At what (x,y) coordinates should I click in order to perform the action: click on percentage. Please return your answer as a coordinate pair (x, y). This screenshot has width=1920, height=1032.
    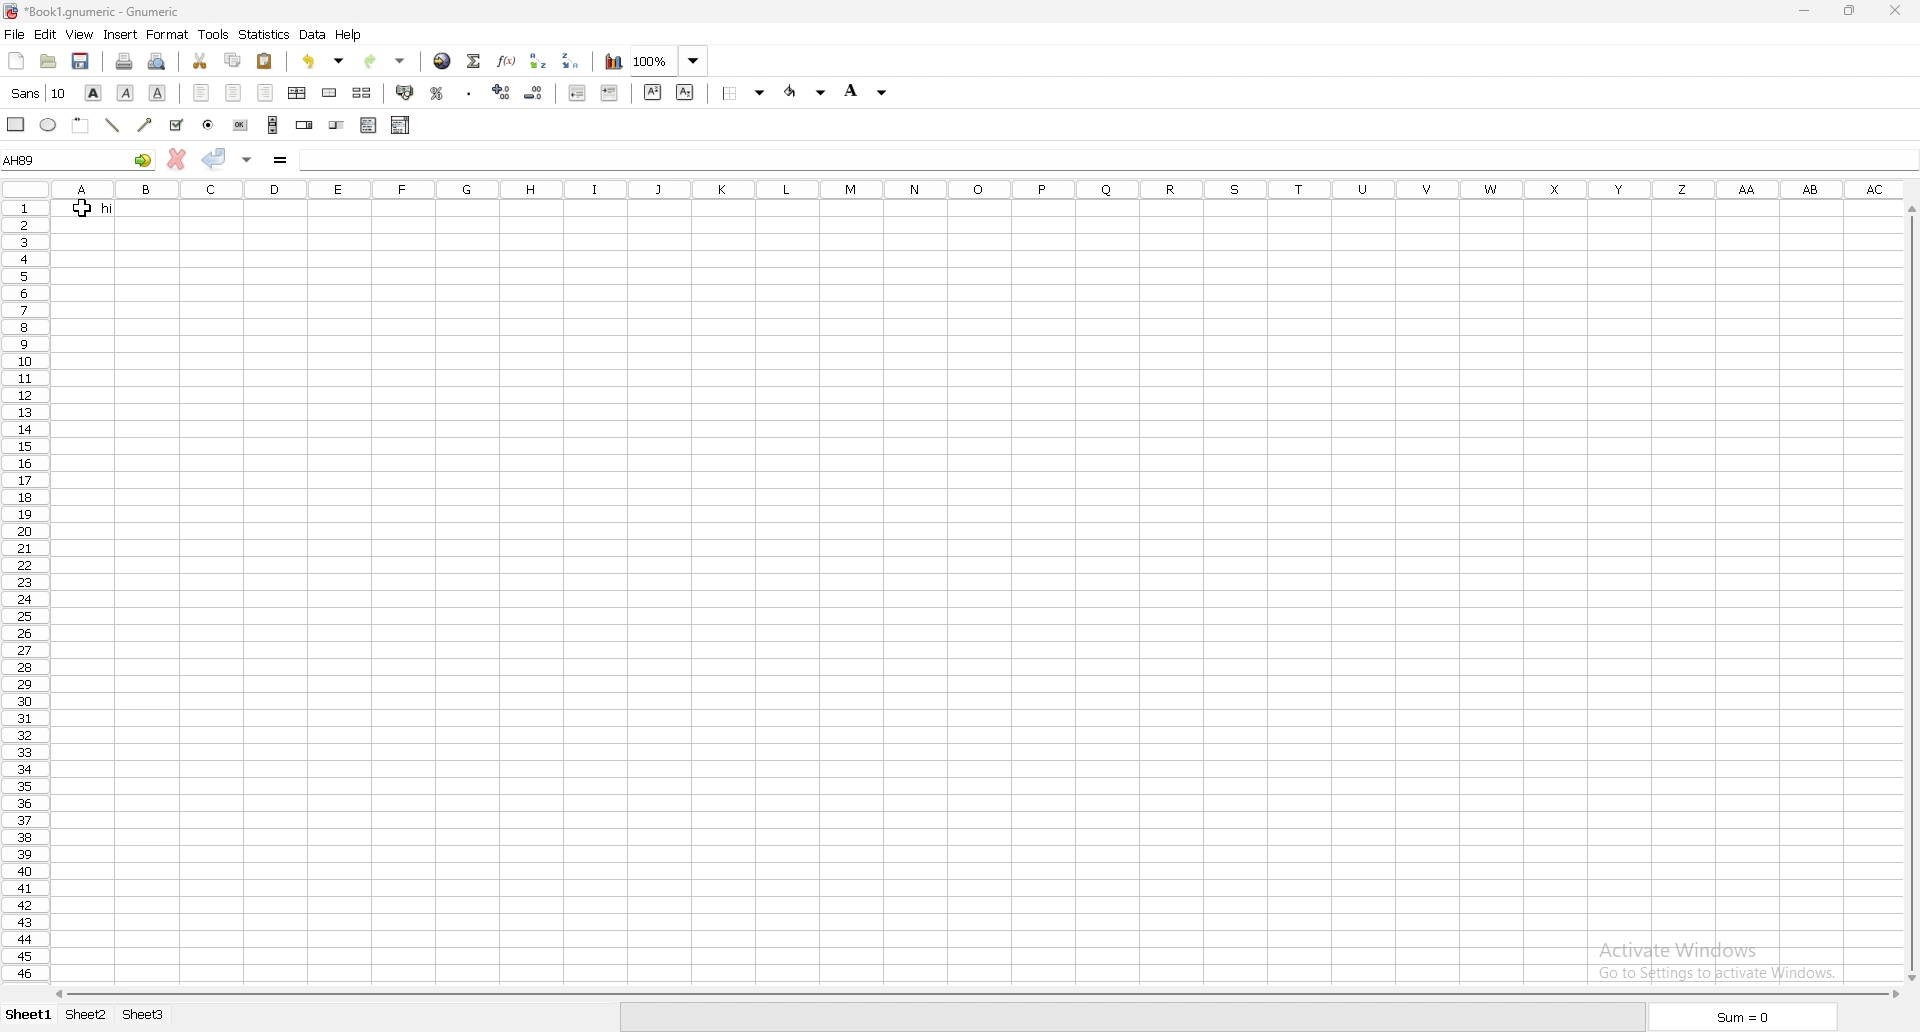
    Looking at the image, I should click on (437, 94).